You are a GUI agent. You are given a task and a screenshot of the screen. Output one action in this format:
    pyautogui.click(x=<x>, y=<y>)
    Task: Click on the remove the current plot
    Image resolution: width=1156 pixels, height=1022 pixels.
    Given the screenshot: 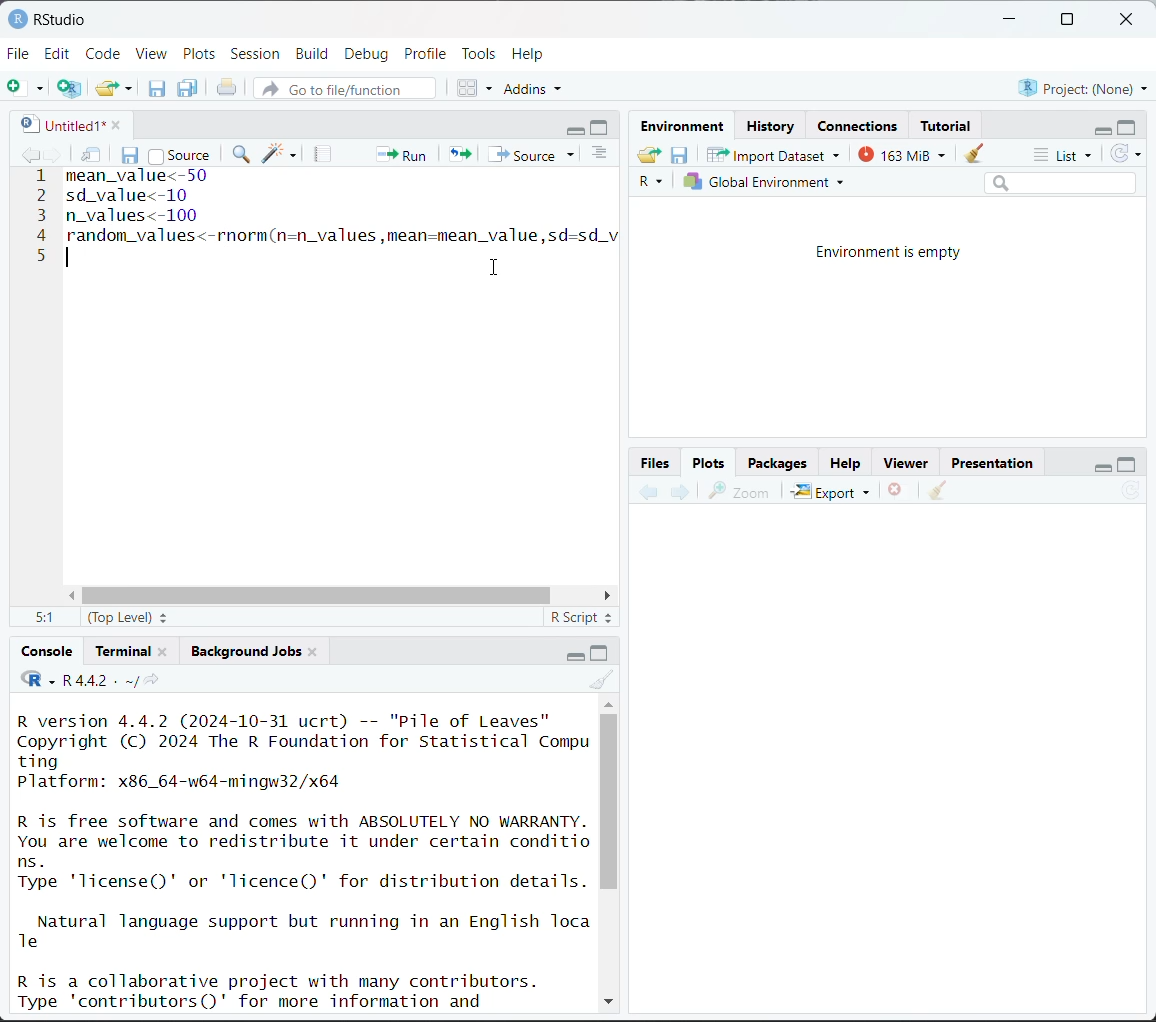 What is the action you would take?
    pyautogui.click(x=896, y=493)
    